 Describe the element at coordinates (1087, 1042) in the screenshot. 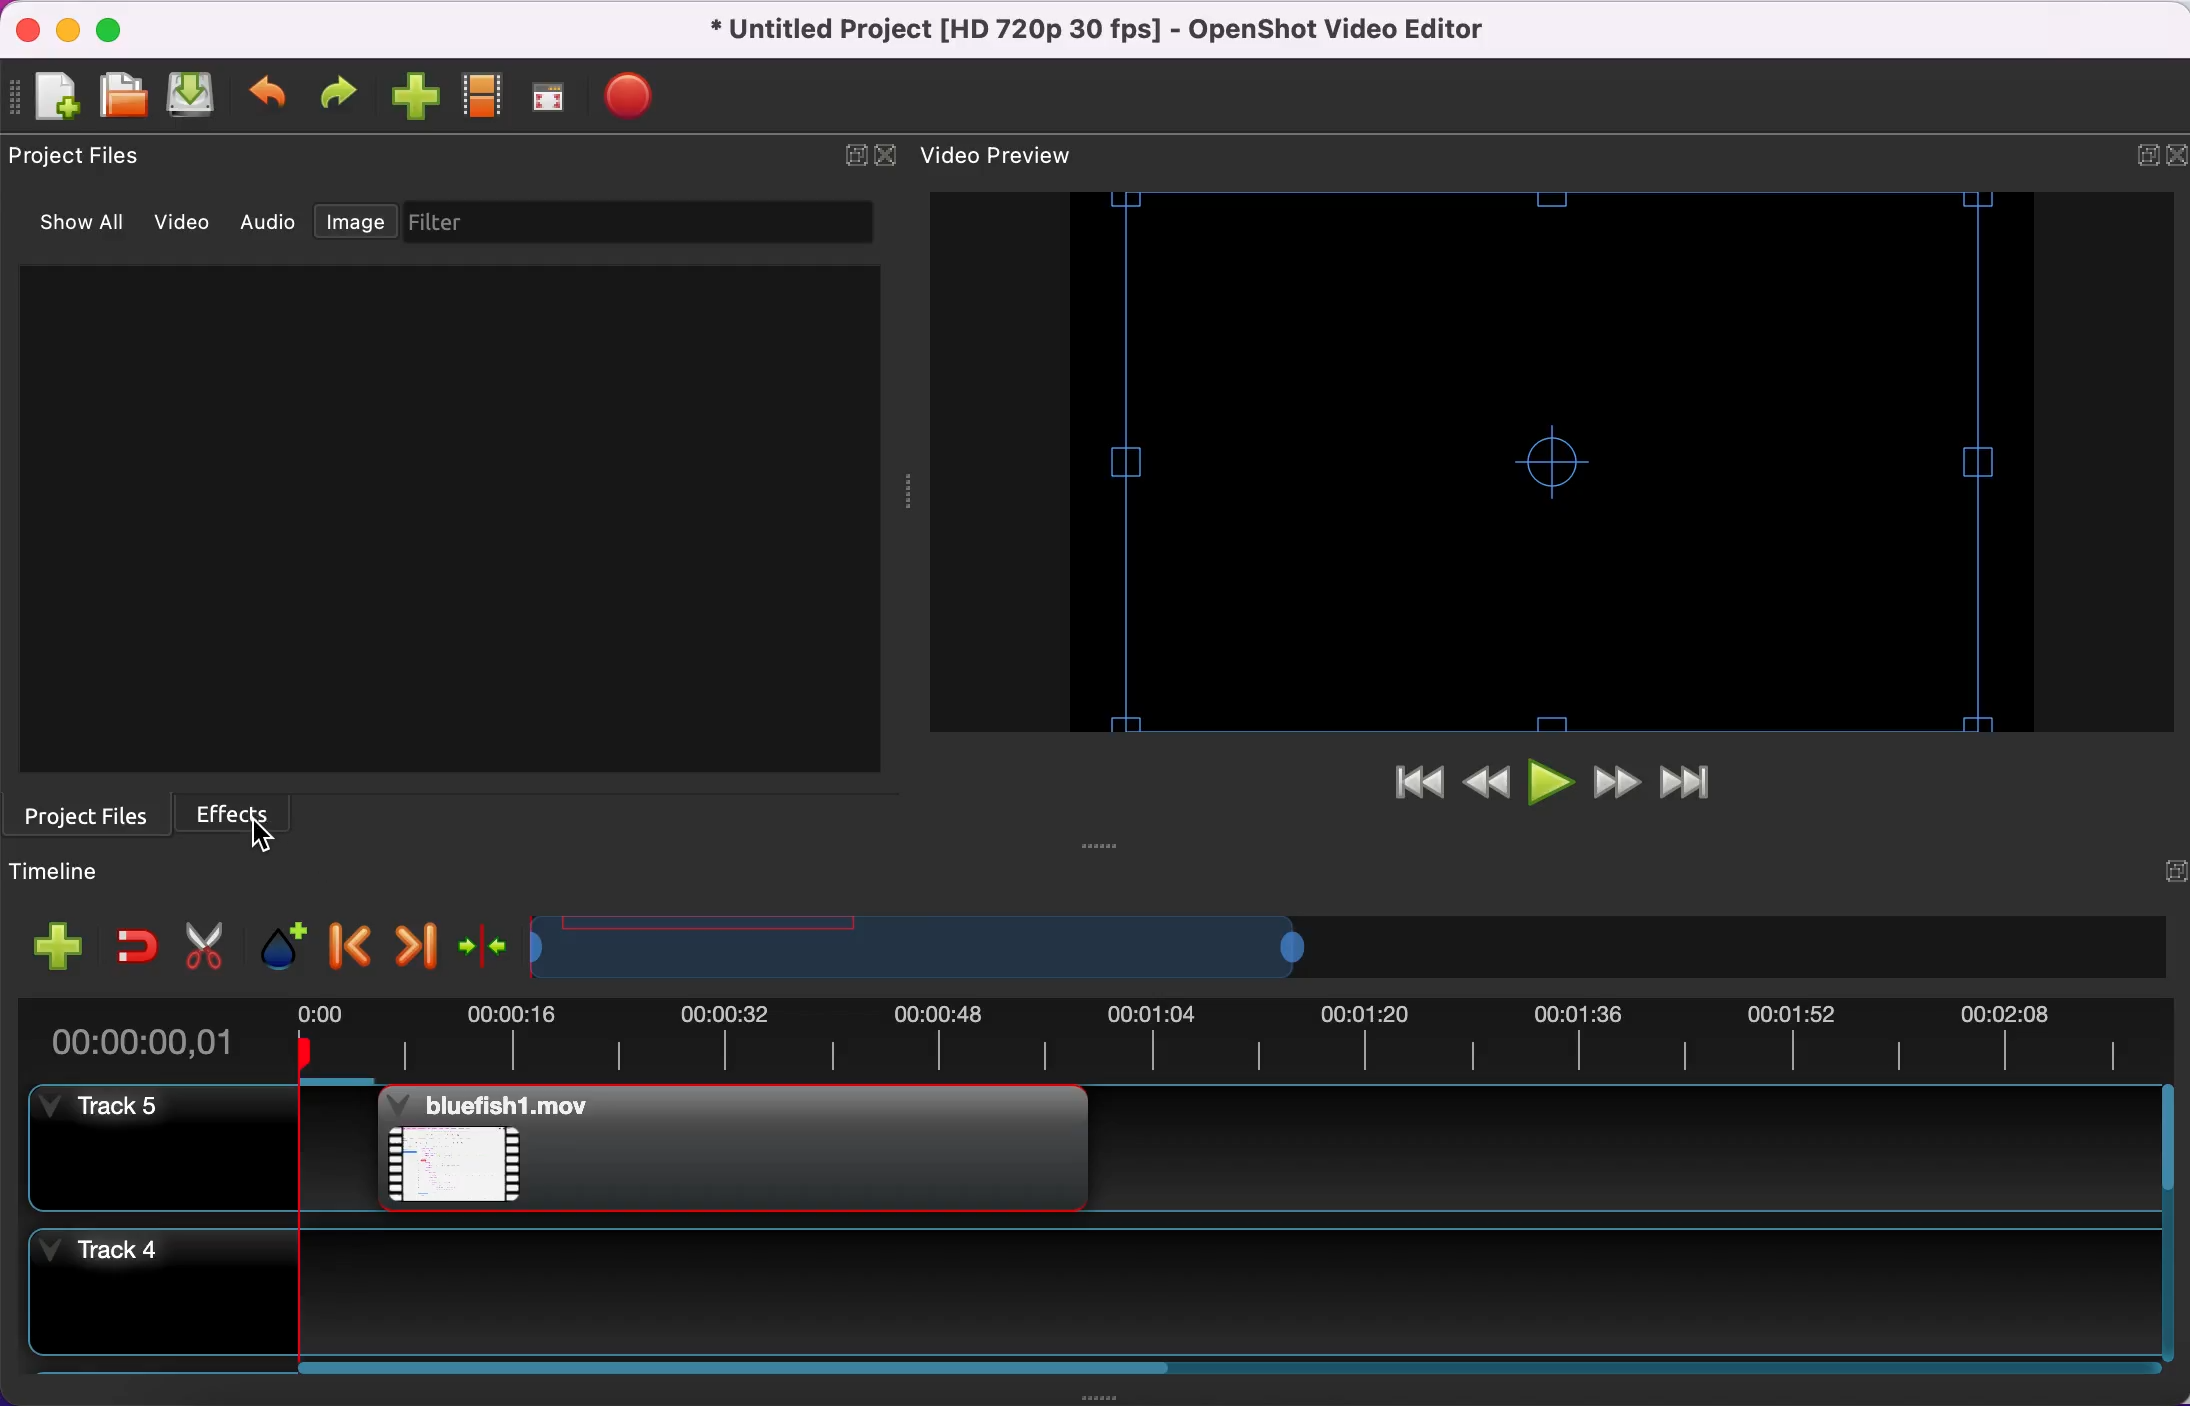

I see `time duration` at that location.